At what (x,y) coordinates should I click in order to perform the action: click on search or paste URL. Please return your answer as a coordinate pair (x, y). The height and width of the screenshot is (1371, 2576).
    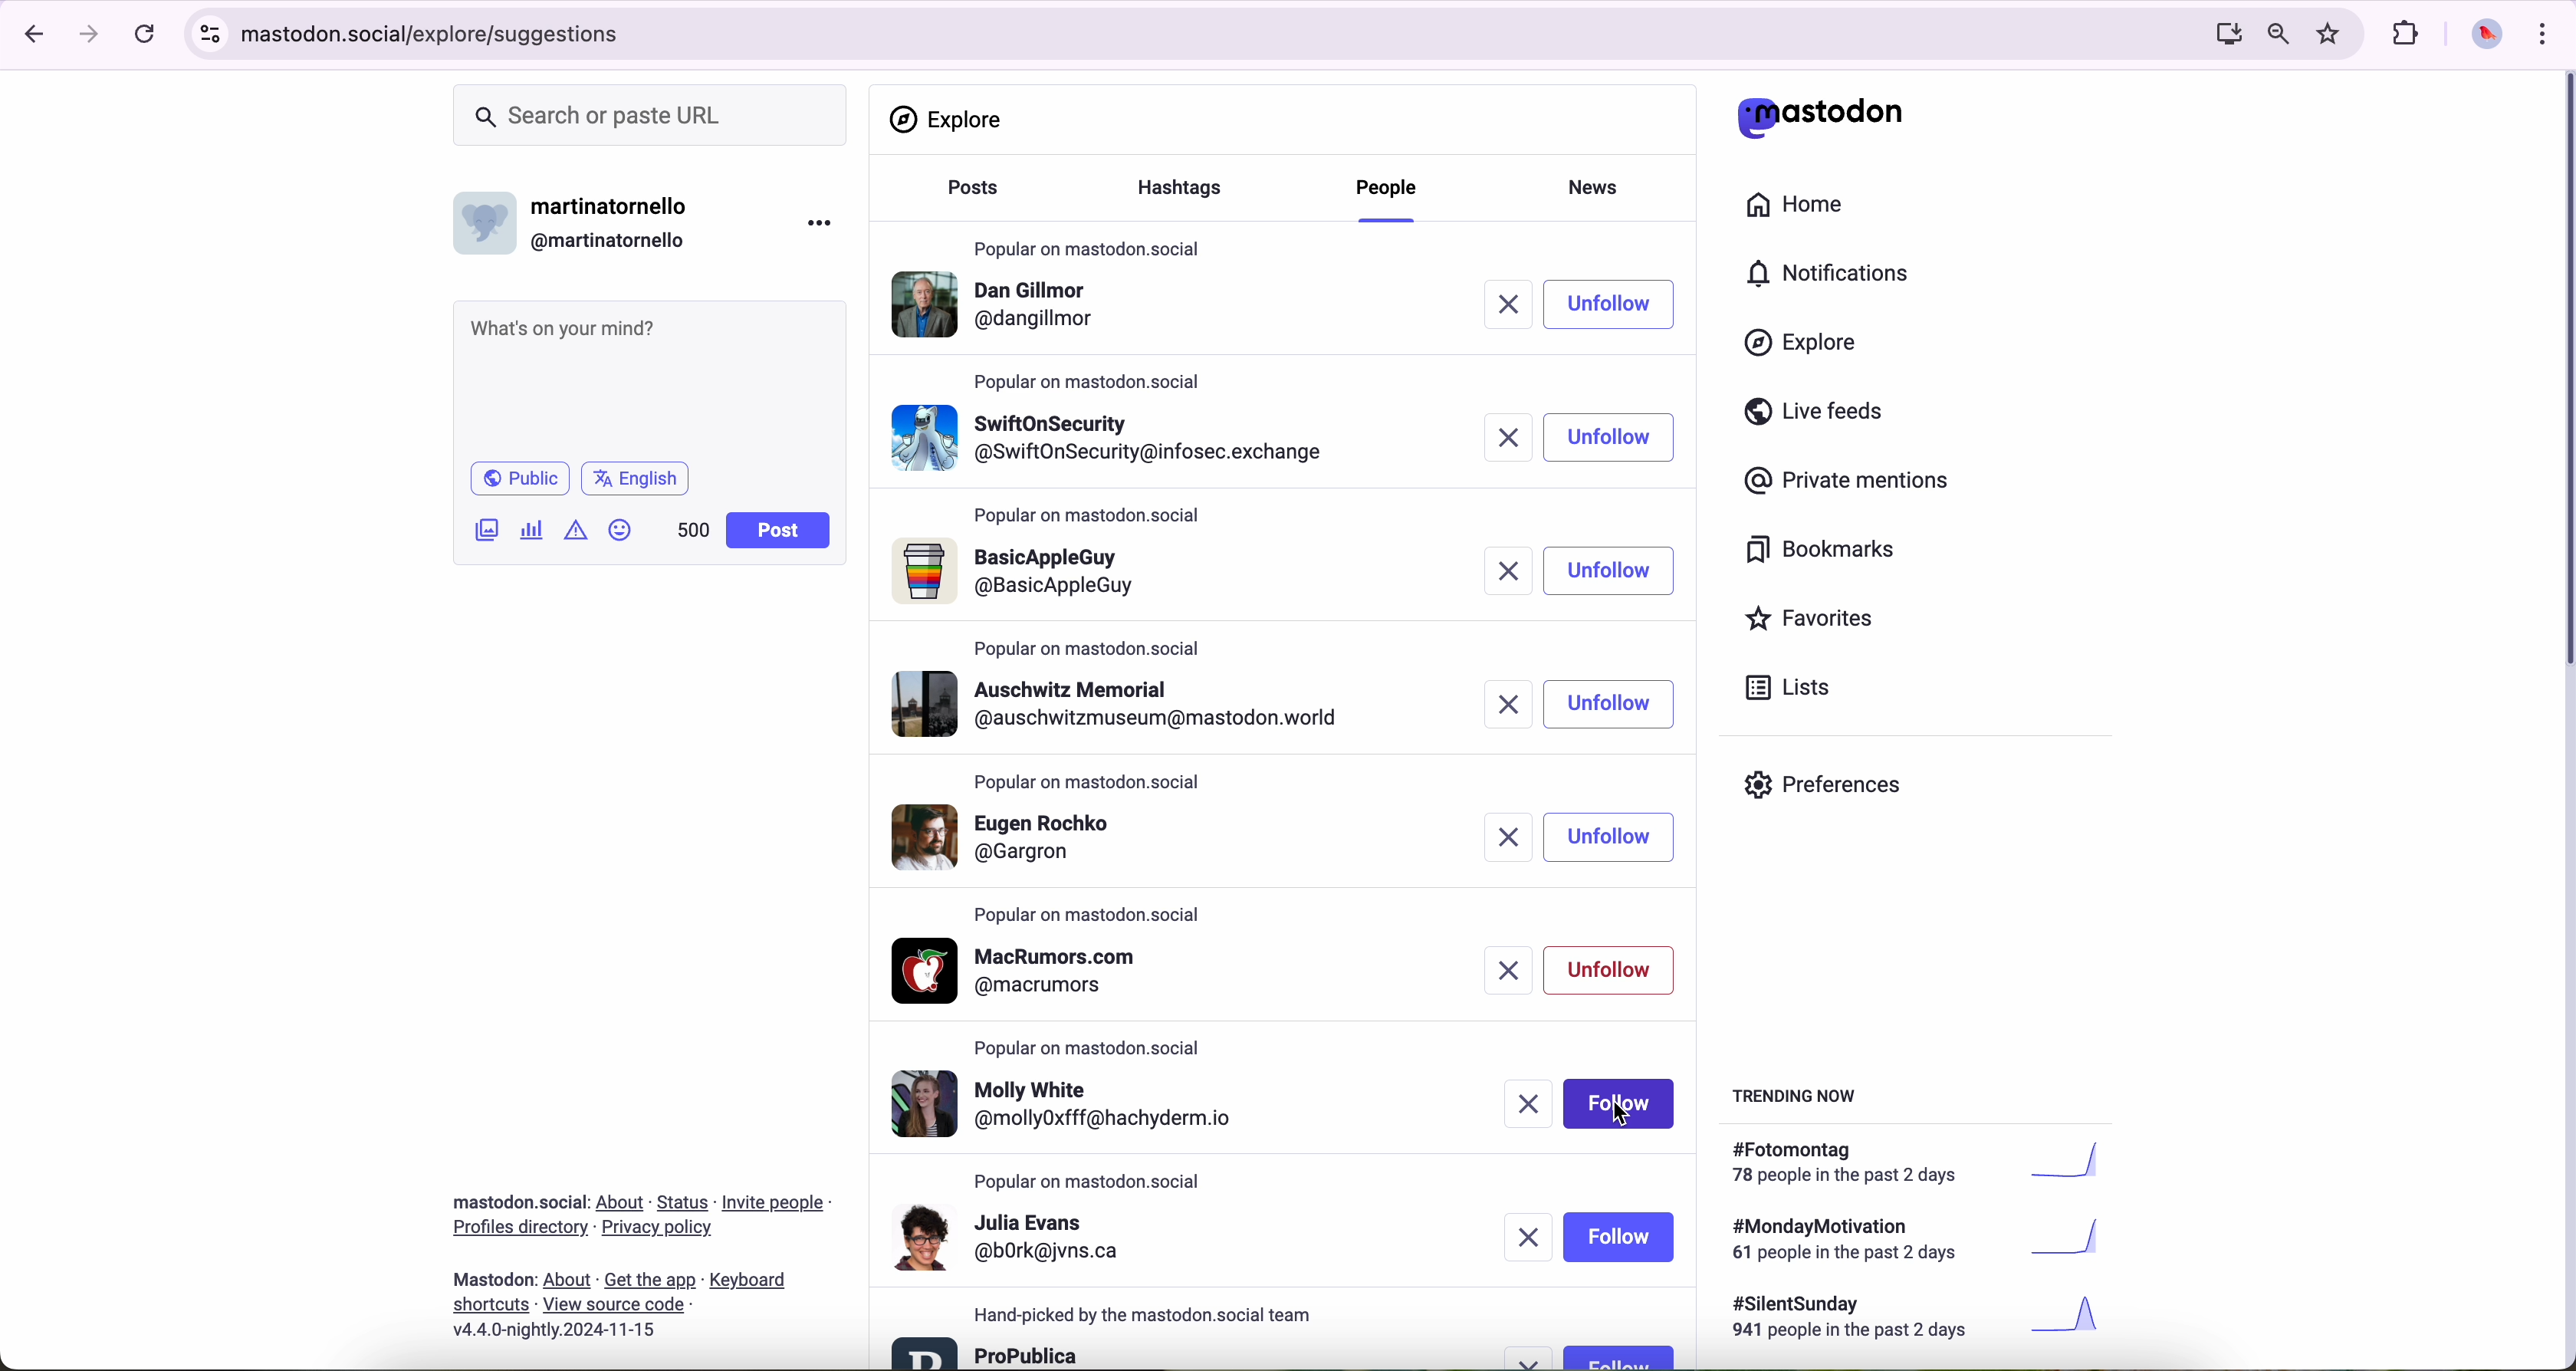
    Looking at the image, I should click on (650, 116).